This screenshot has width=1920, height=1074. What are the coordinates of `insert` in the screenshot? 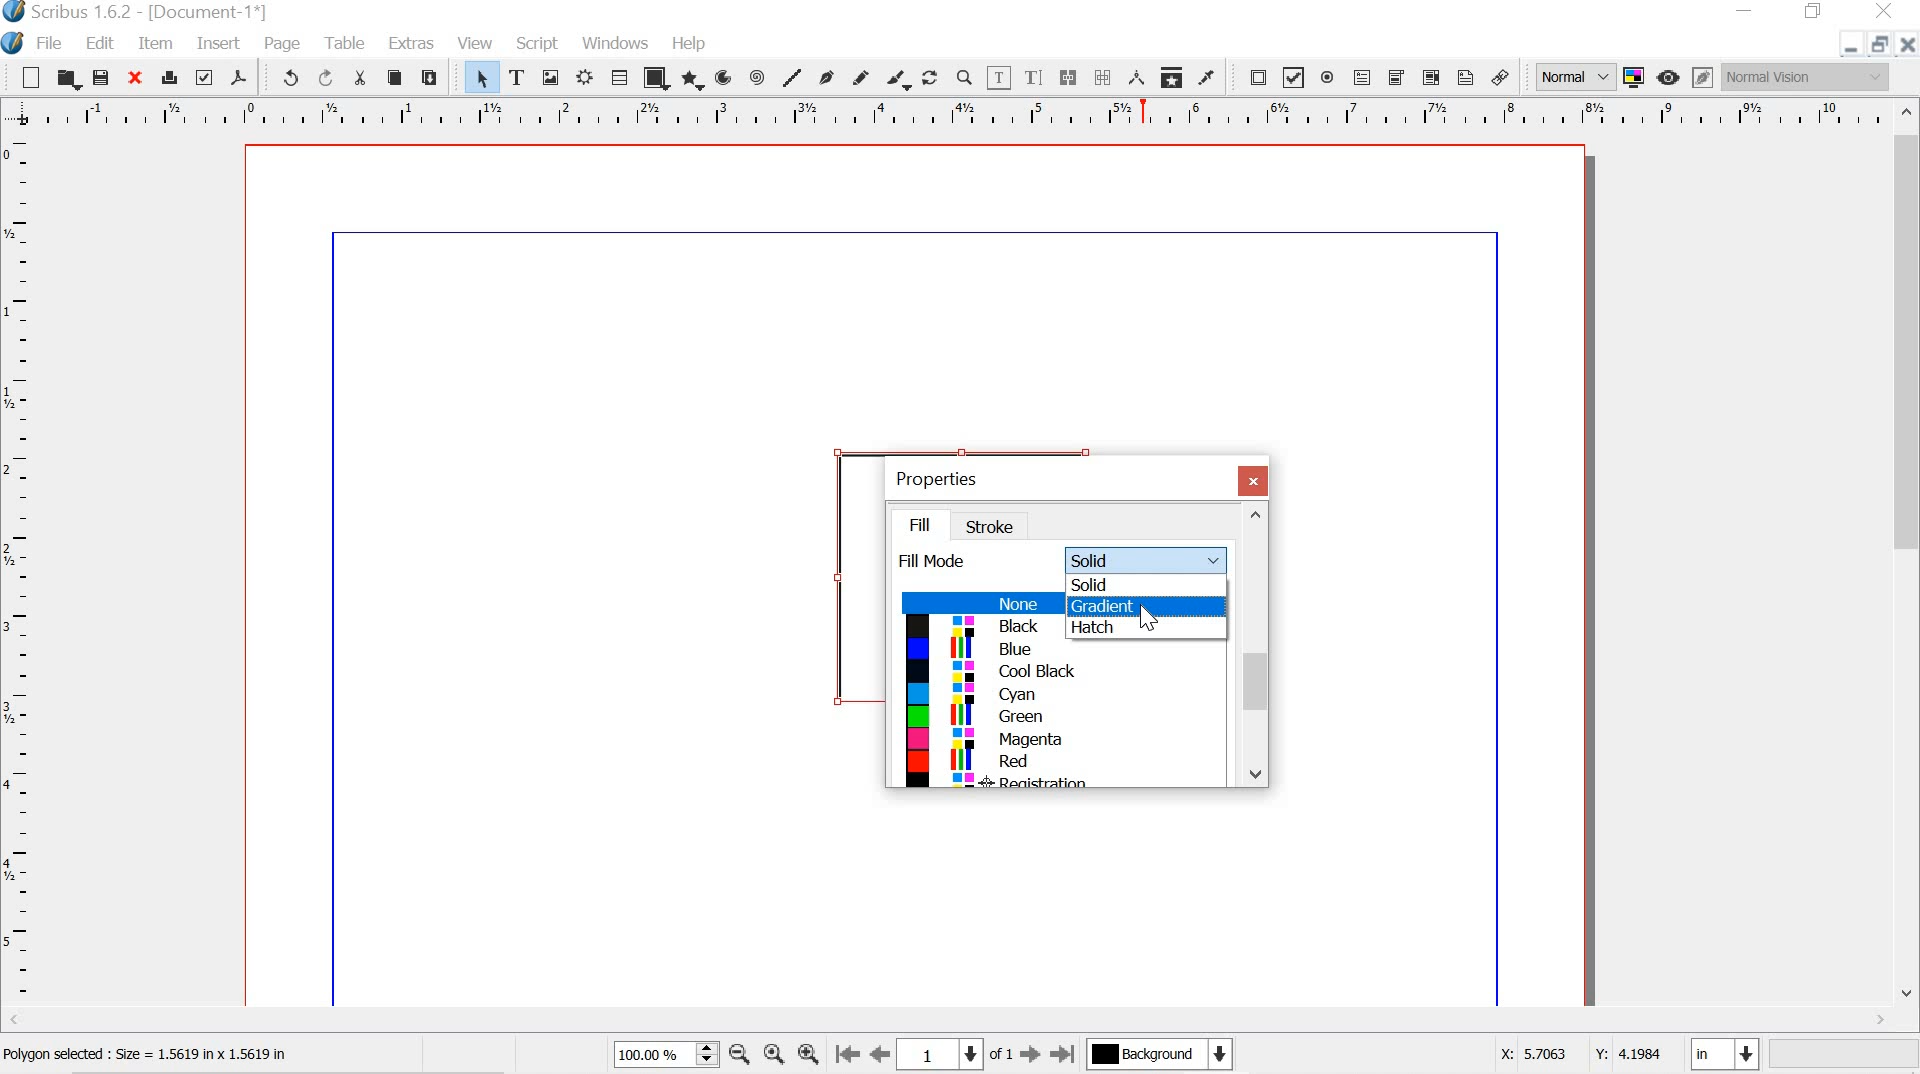 It's located at (216, 45).